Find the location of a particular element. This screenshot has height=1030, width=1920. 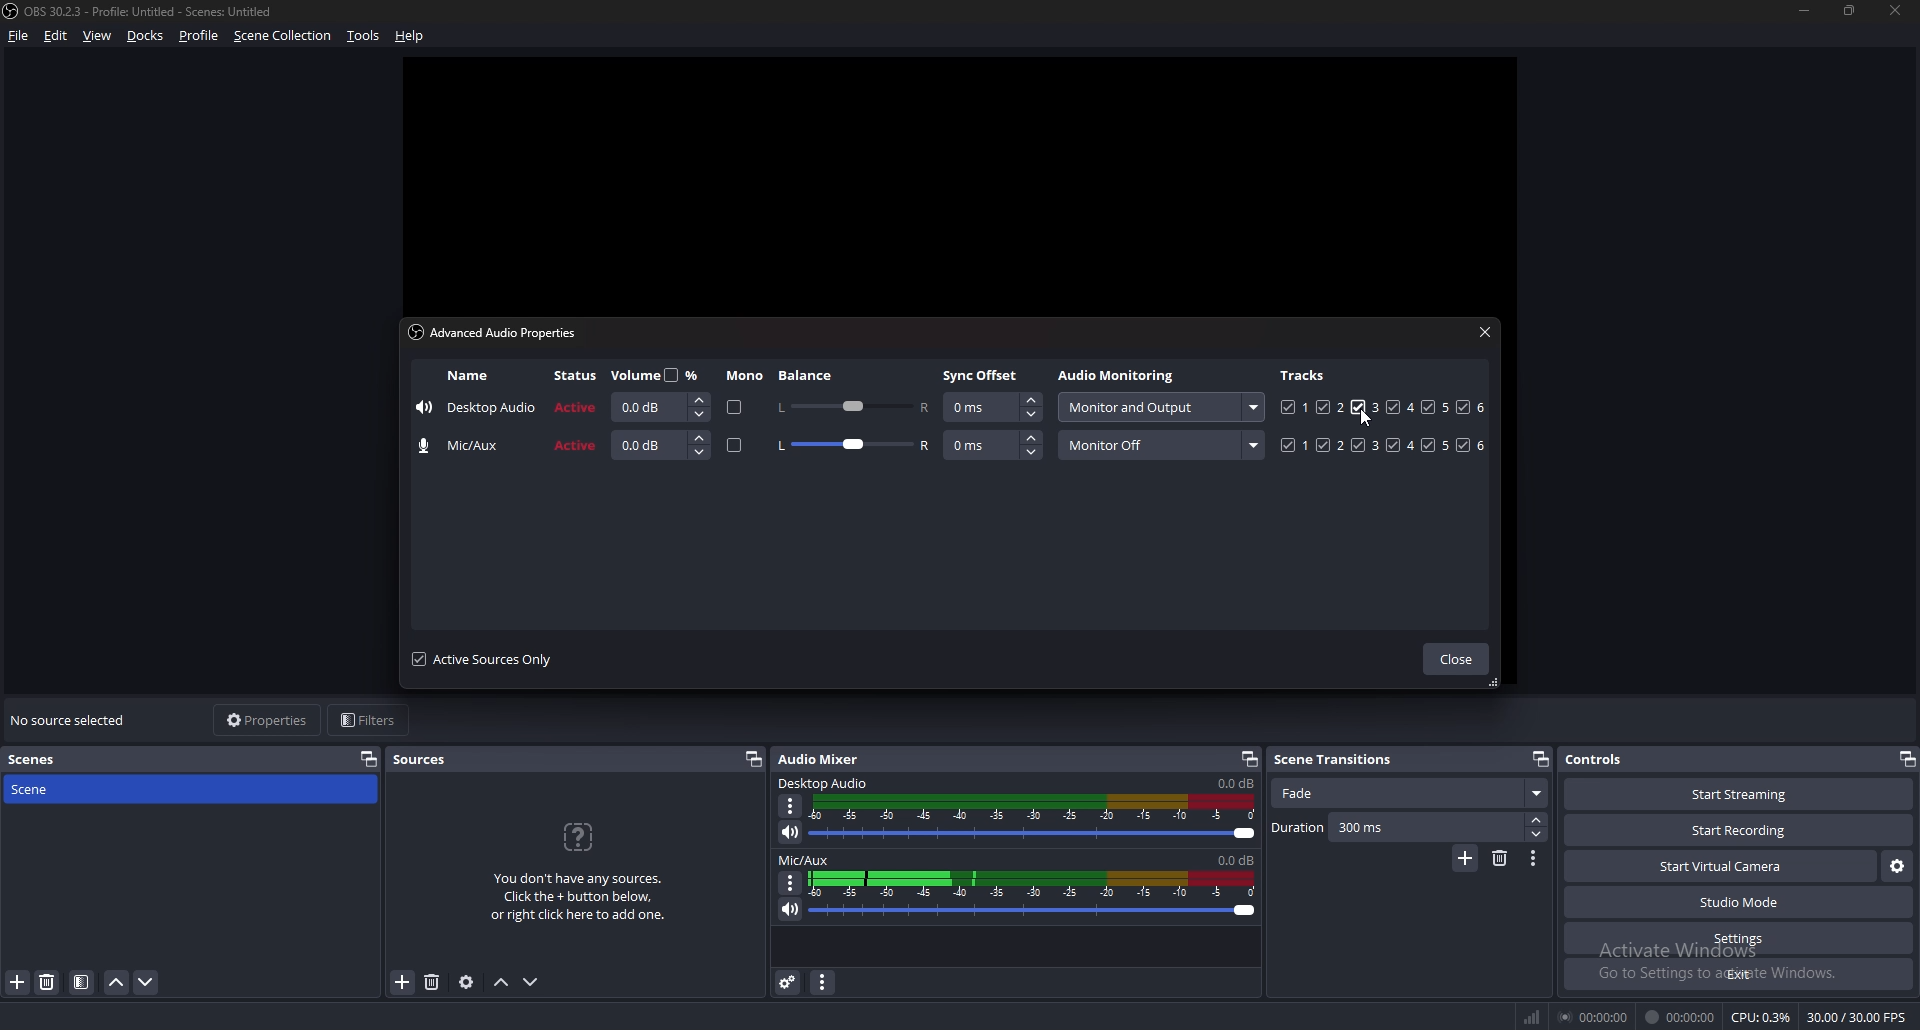

desktop audio soundbar is located at coordinates (1037, 818).